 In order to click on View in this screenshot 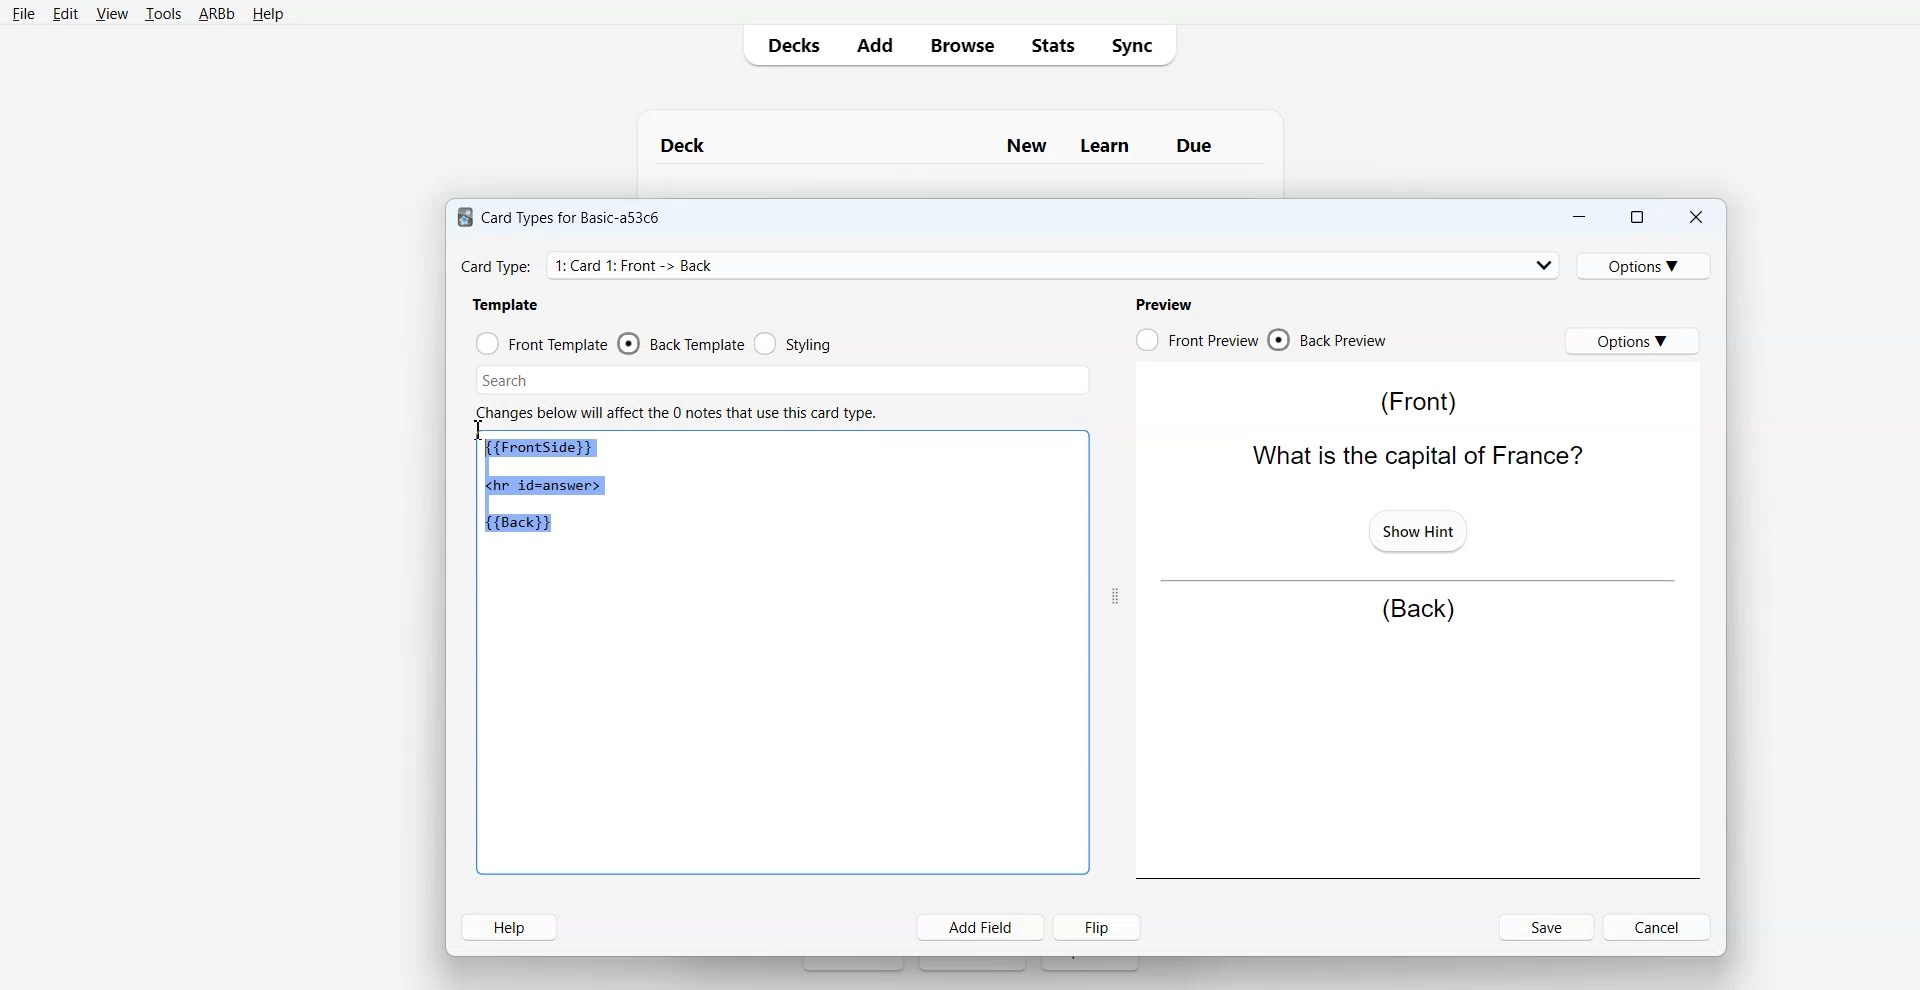, I will do `click(112, 14)`.